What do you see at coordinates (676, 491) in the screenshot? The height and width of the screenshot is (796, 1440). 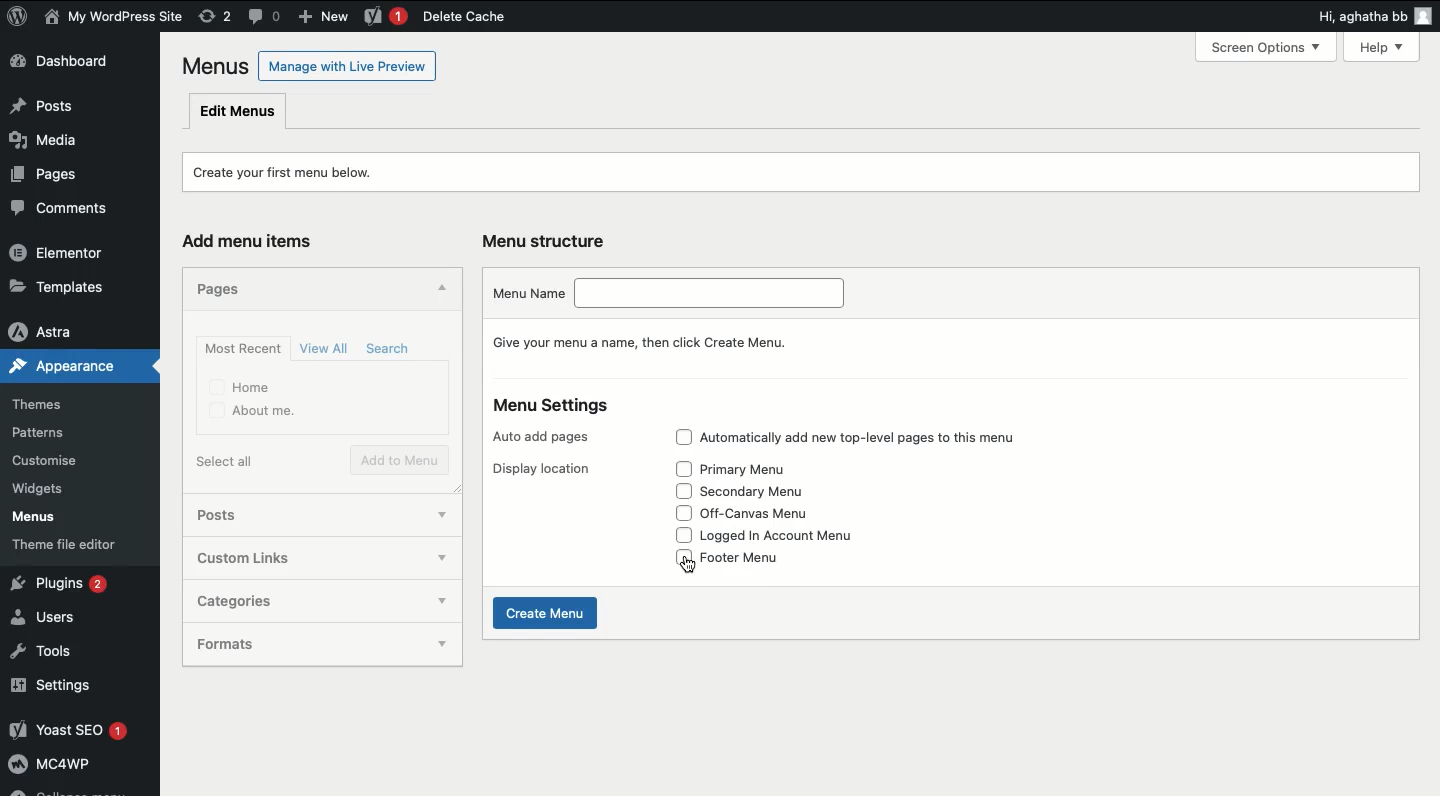 I see `Check box` at bounding box center [676, 491].